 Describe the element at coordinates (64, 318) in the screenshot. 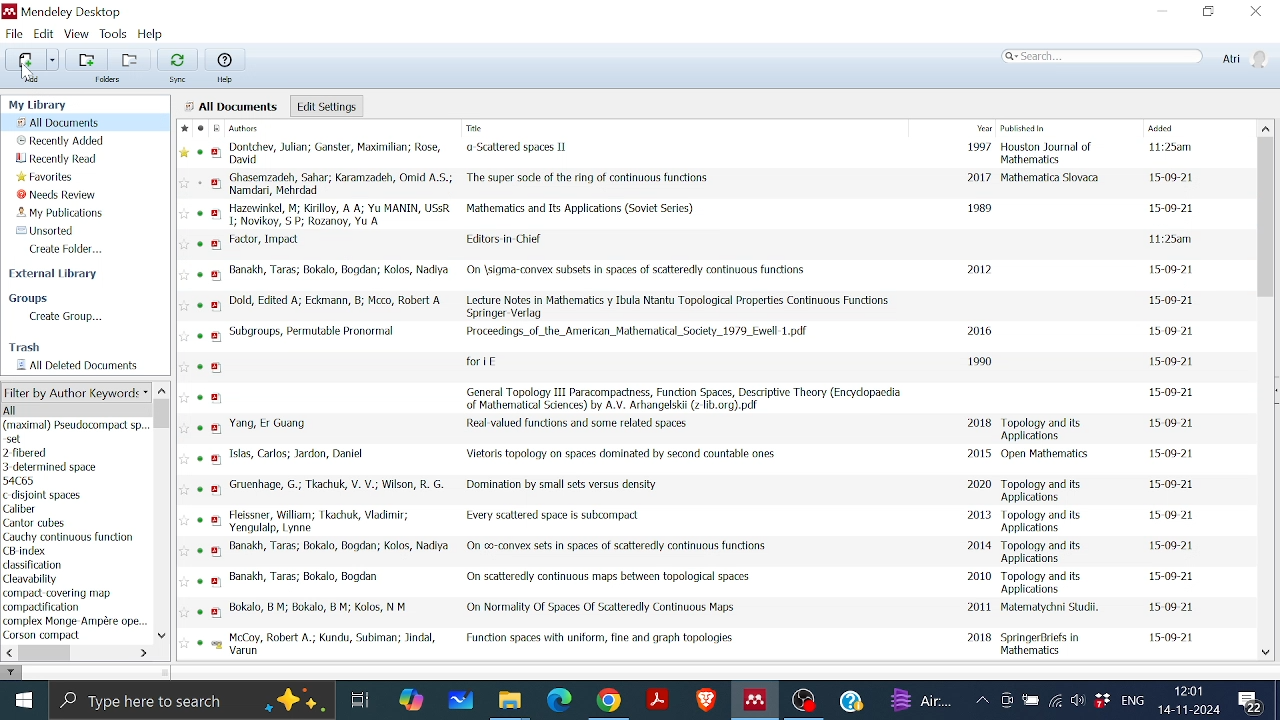

I see `Create group` at that location.